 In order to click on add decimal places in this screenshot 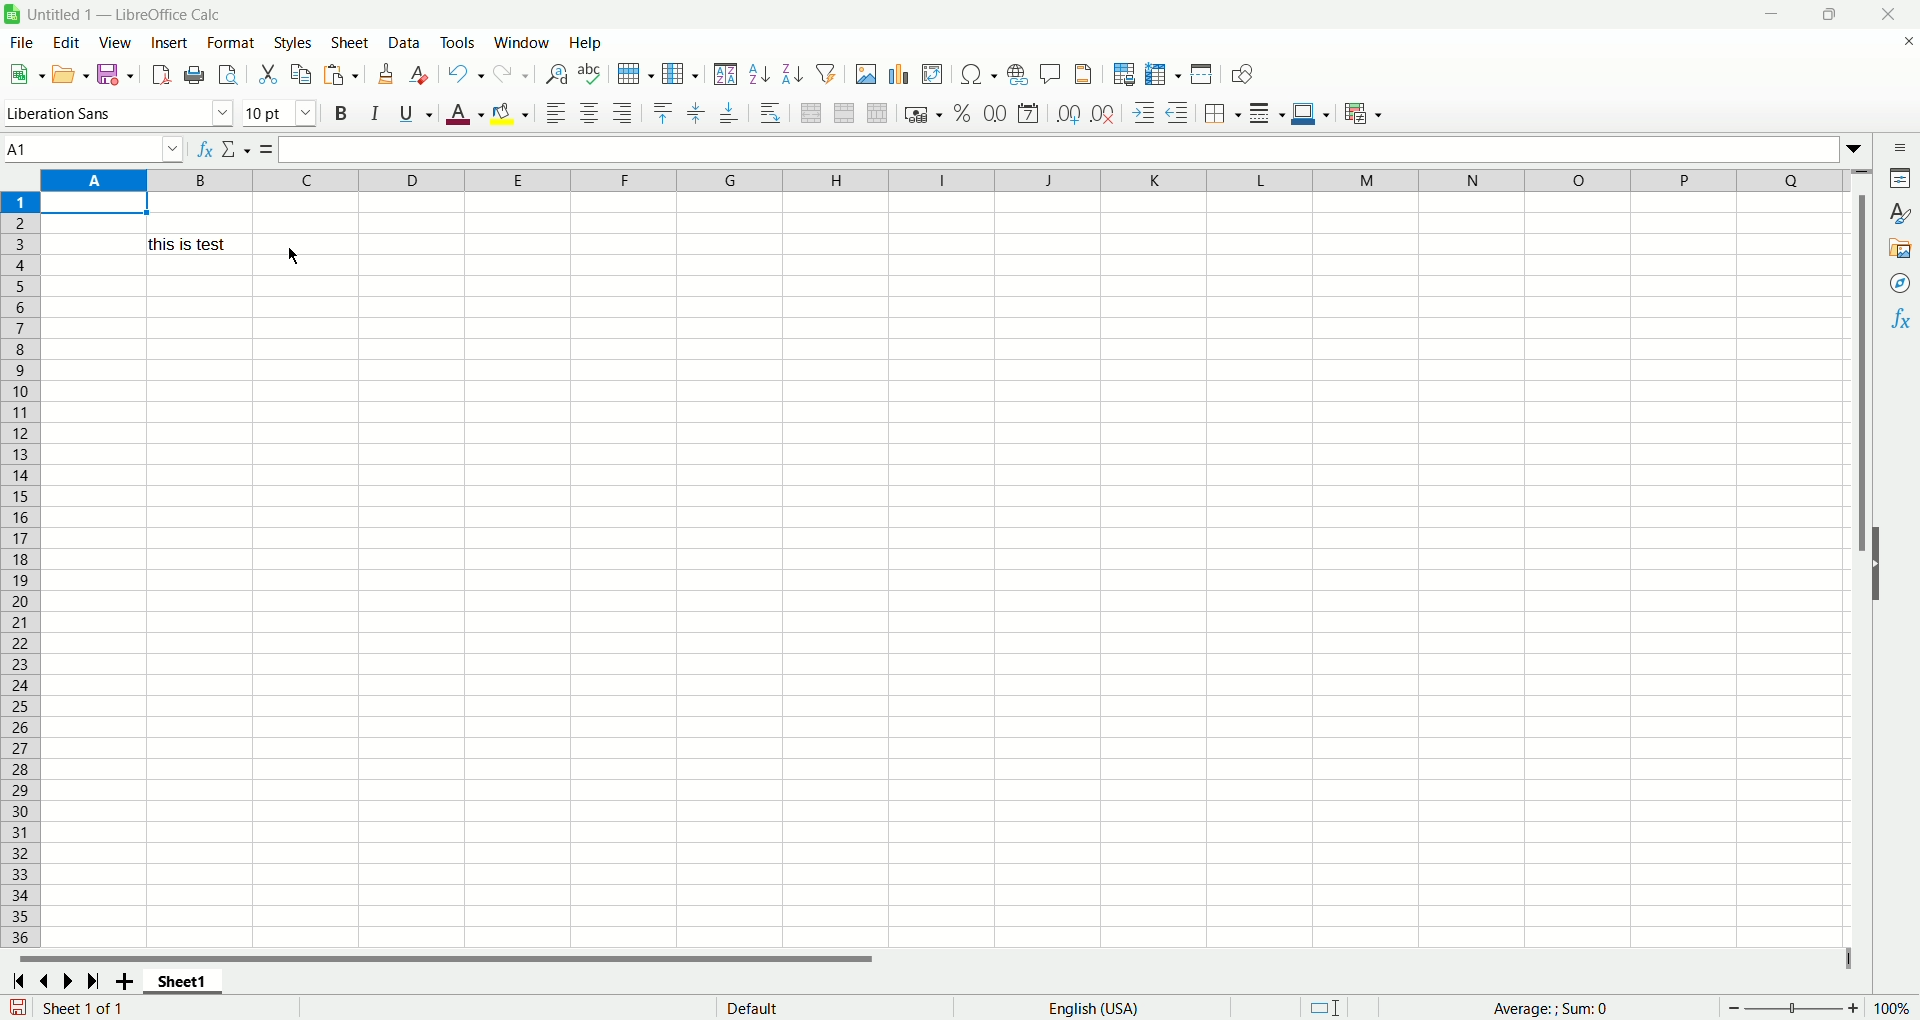, I will do `click(1067, 114)`.